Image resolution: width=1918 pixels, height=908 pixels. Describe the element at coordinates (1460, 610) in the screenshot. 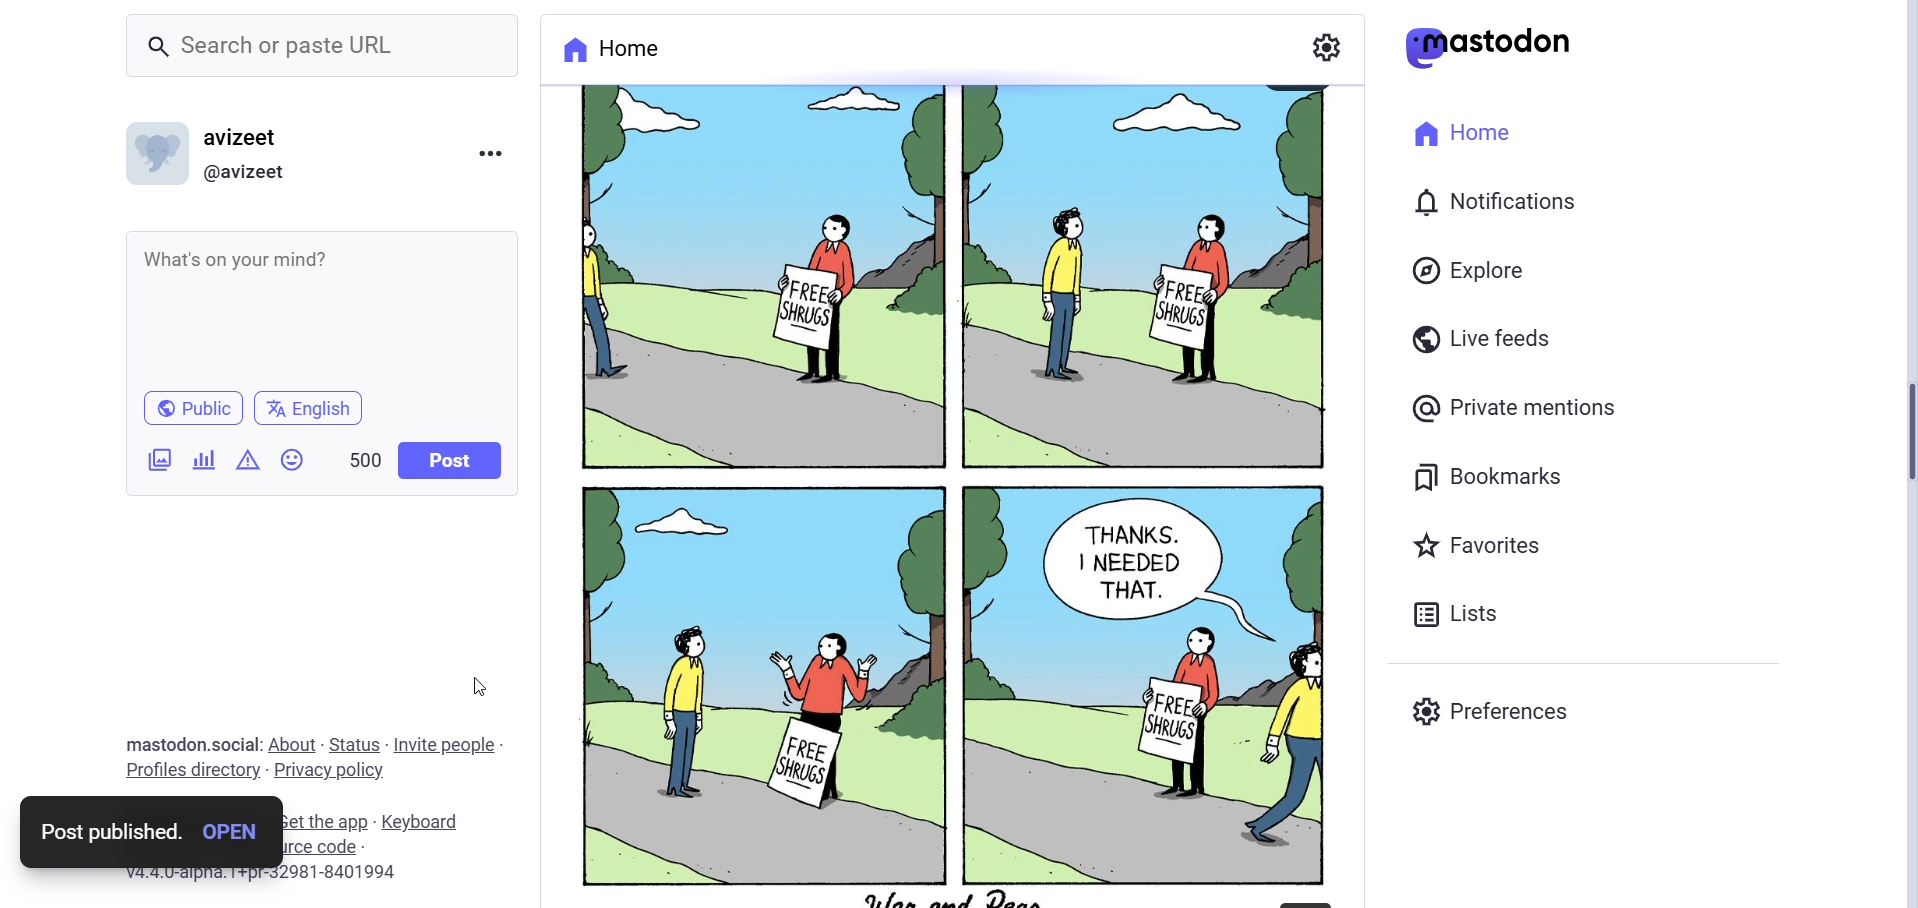

I see `Lists` at that location.